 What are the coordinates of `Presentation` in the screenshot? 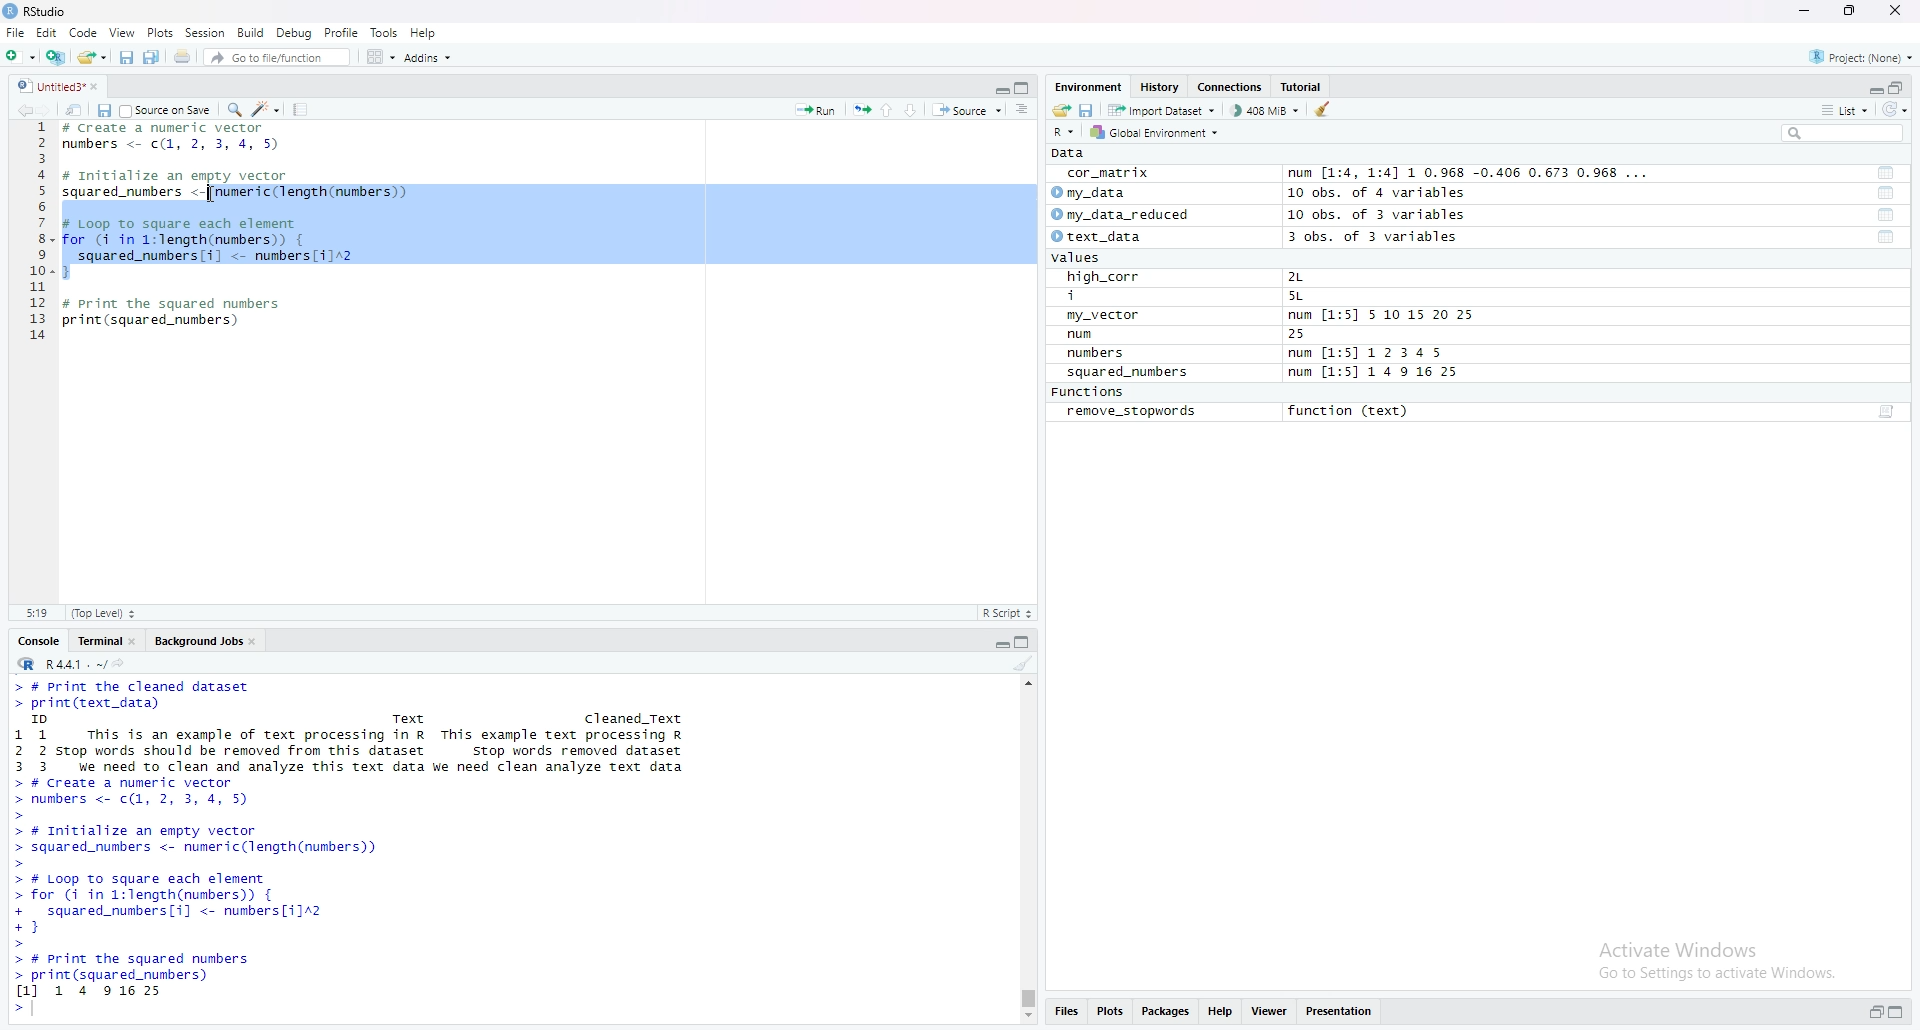 It's located at (1340, 1012).